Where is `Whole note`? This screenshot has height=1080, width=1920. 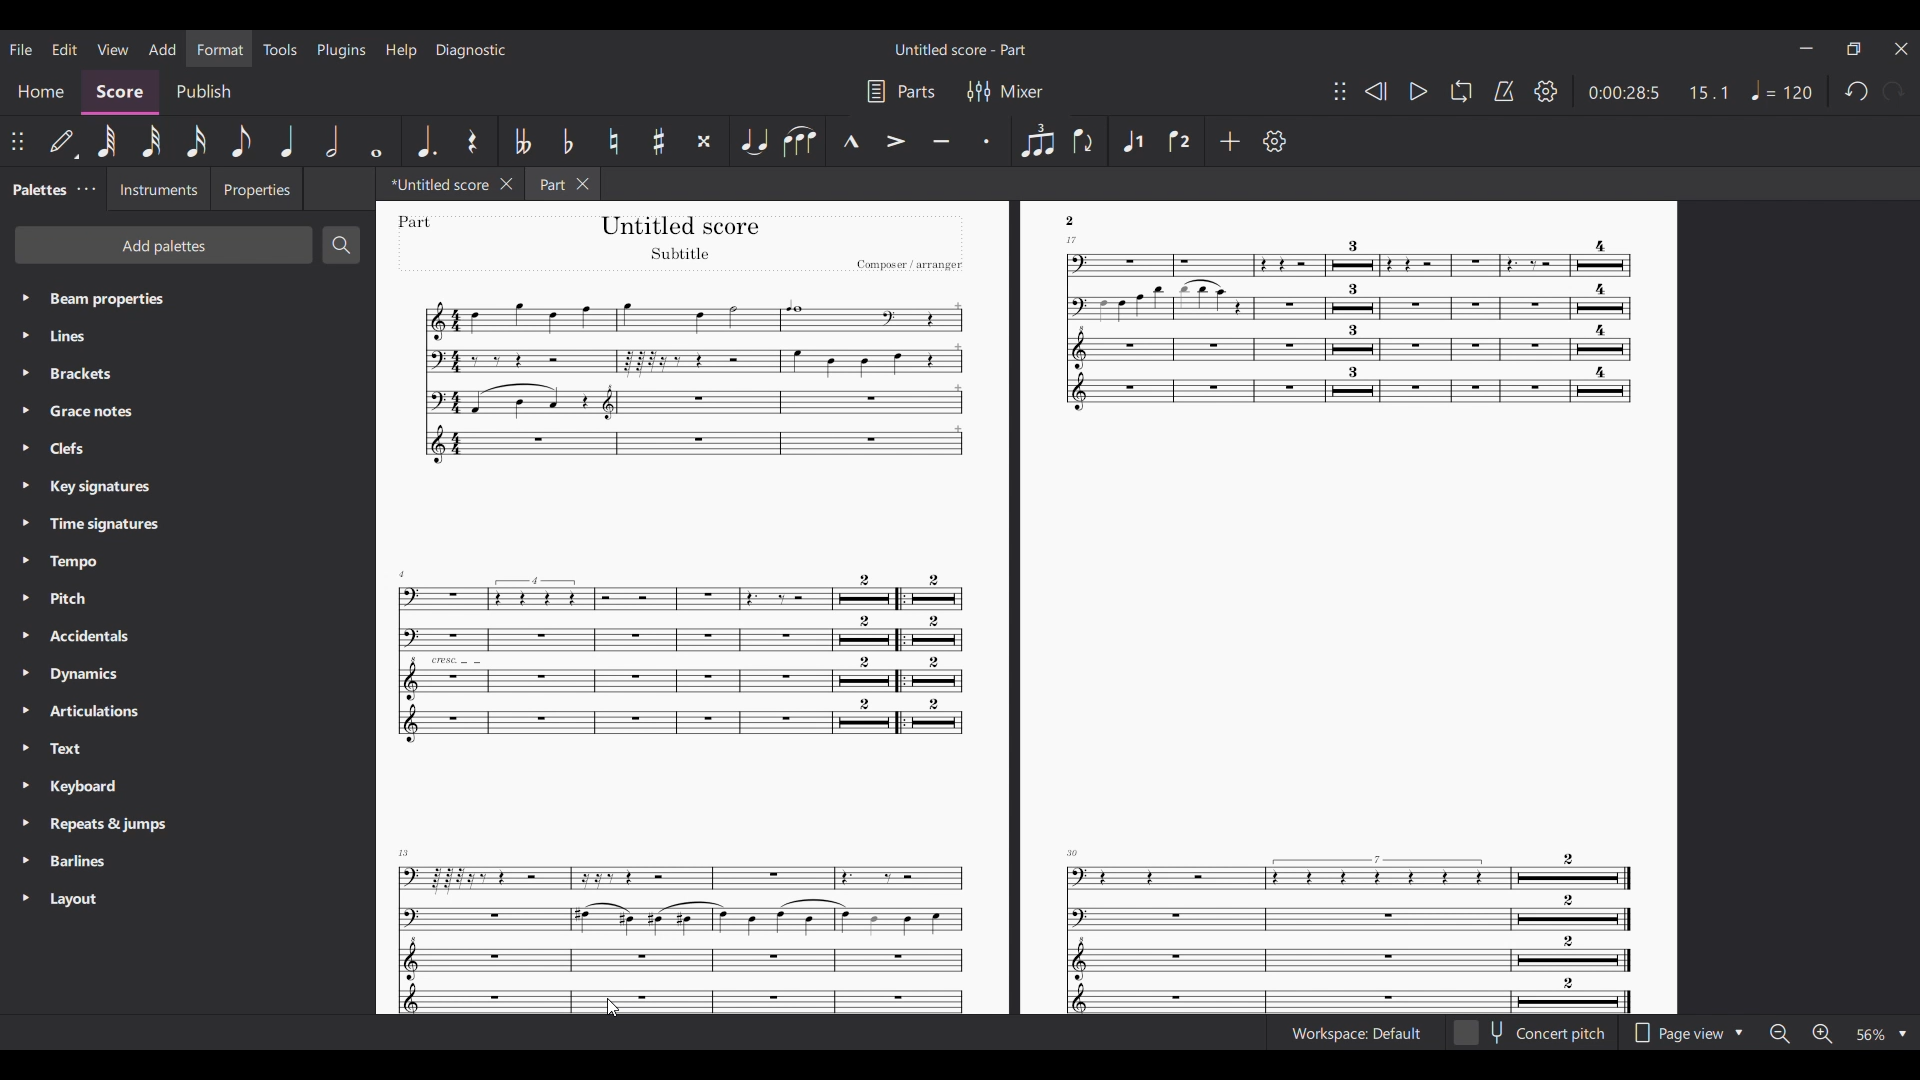 Whole note is located at coordinates (378, 141).